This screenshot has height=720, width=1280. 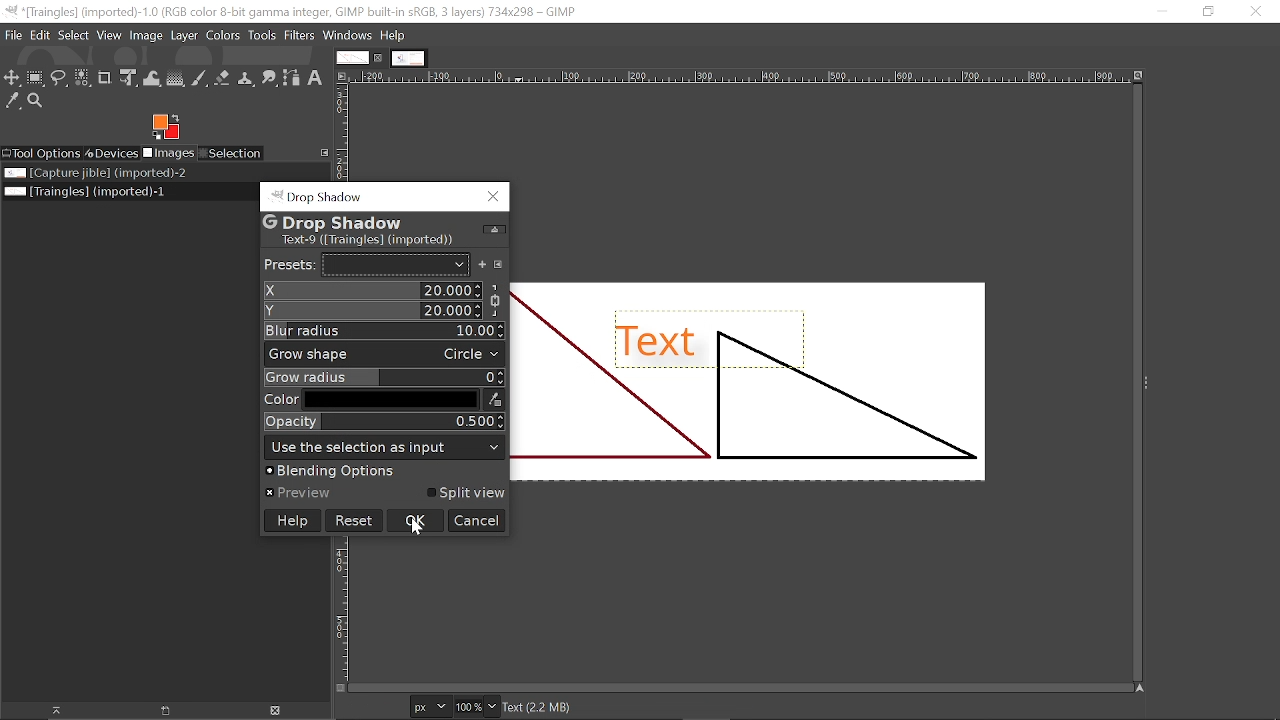 I want to click on Zoom tool, so click(x=37, y=100).